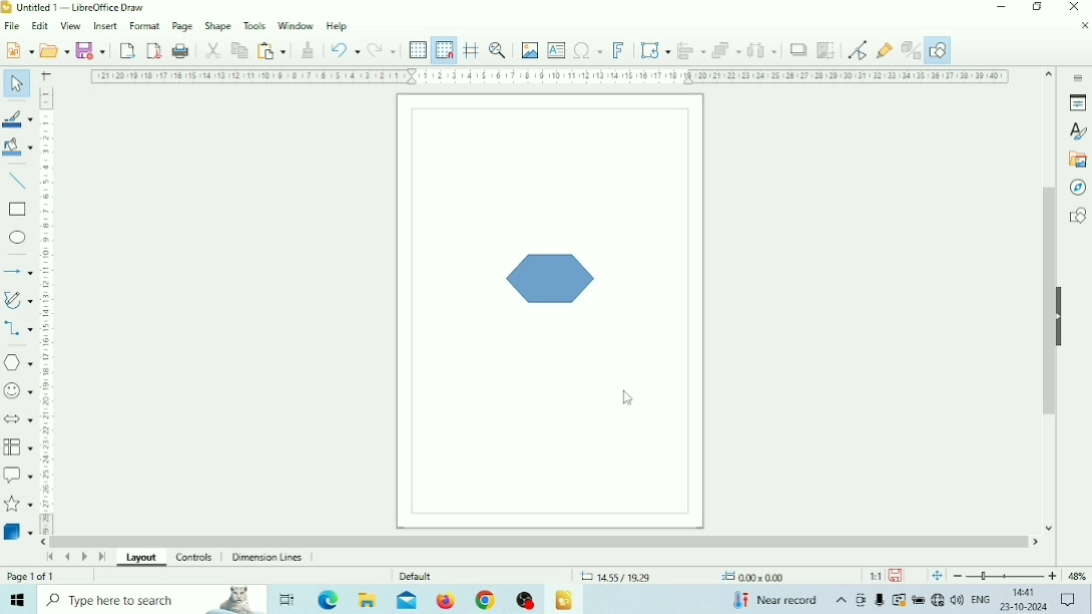 This screenshot has width=1092, height=614. Describe the element at coordinates (270, 558) in the screenshot. I see `Dimension Lines` at that location.